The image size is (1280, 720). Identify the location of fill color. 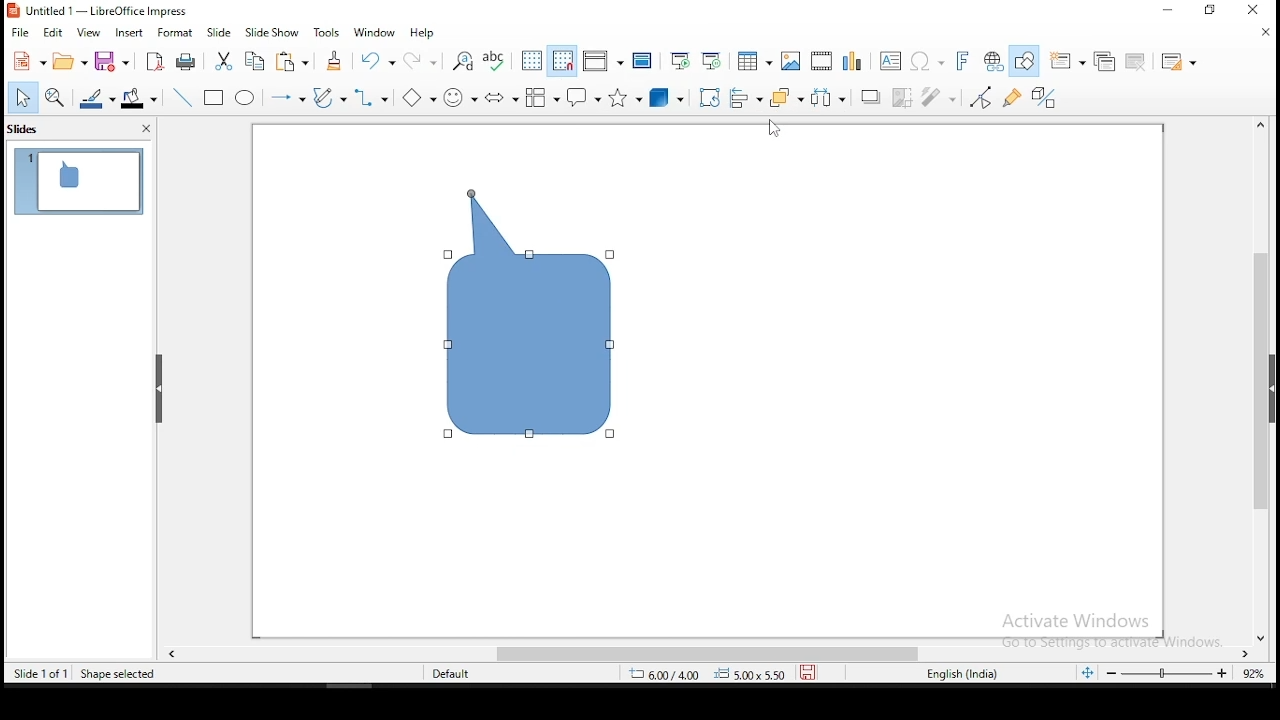
(137, 99).